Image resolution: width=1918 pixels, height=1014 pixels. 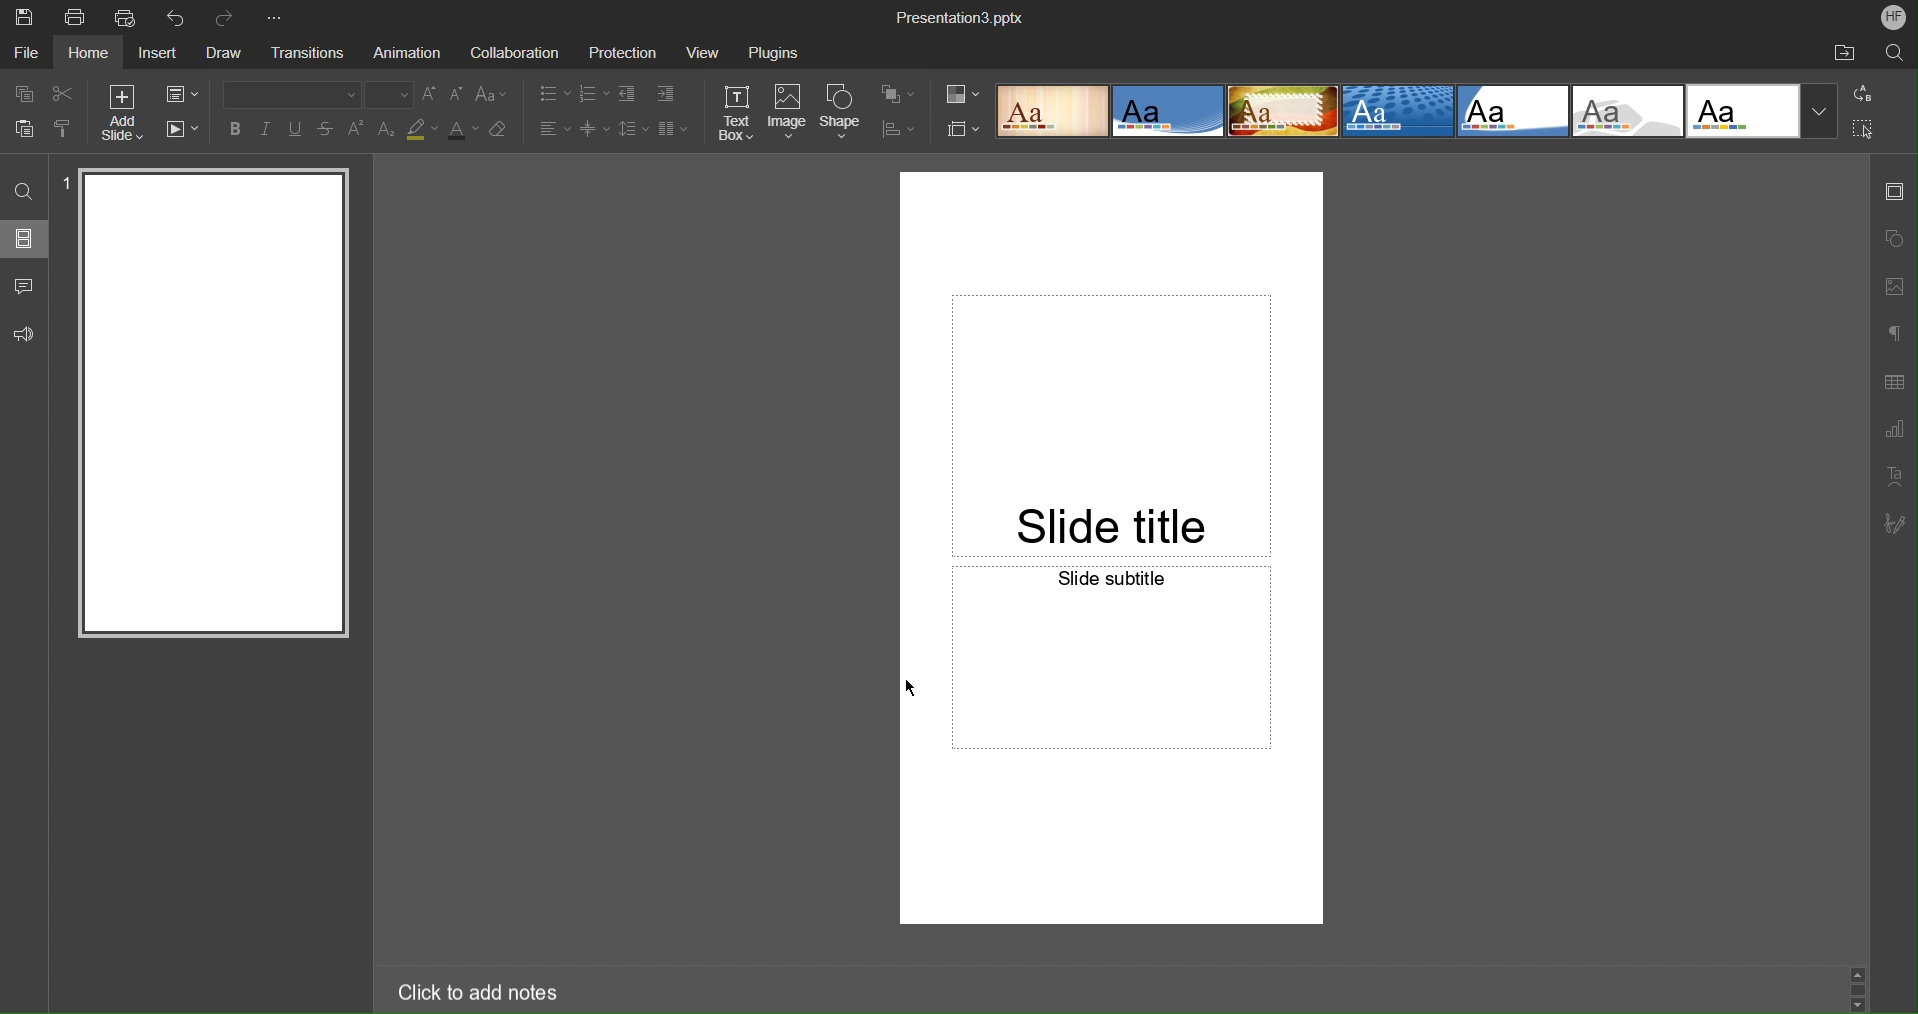 I want to click on Underline, so click(x=298, y=130).